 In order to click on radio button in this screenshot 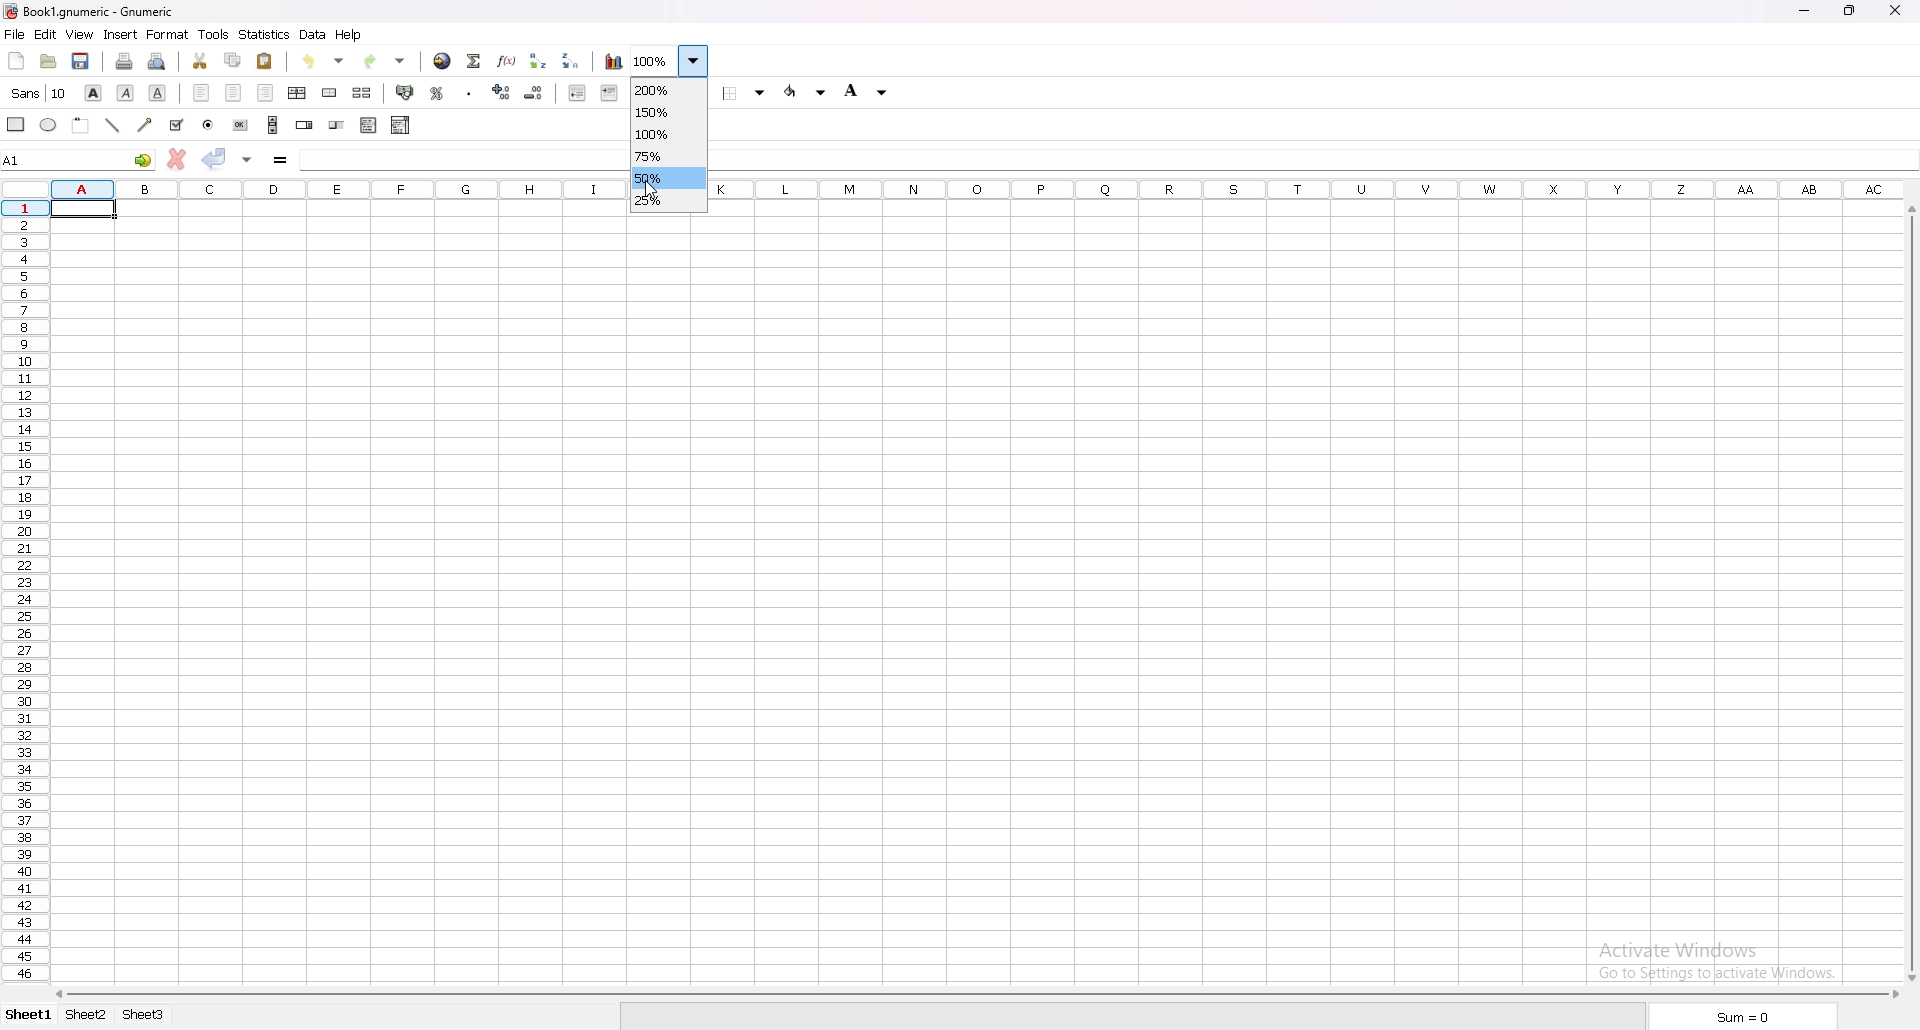, I will do `click(209, 126)`.